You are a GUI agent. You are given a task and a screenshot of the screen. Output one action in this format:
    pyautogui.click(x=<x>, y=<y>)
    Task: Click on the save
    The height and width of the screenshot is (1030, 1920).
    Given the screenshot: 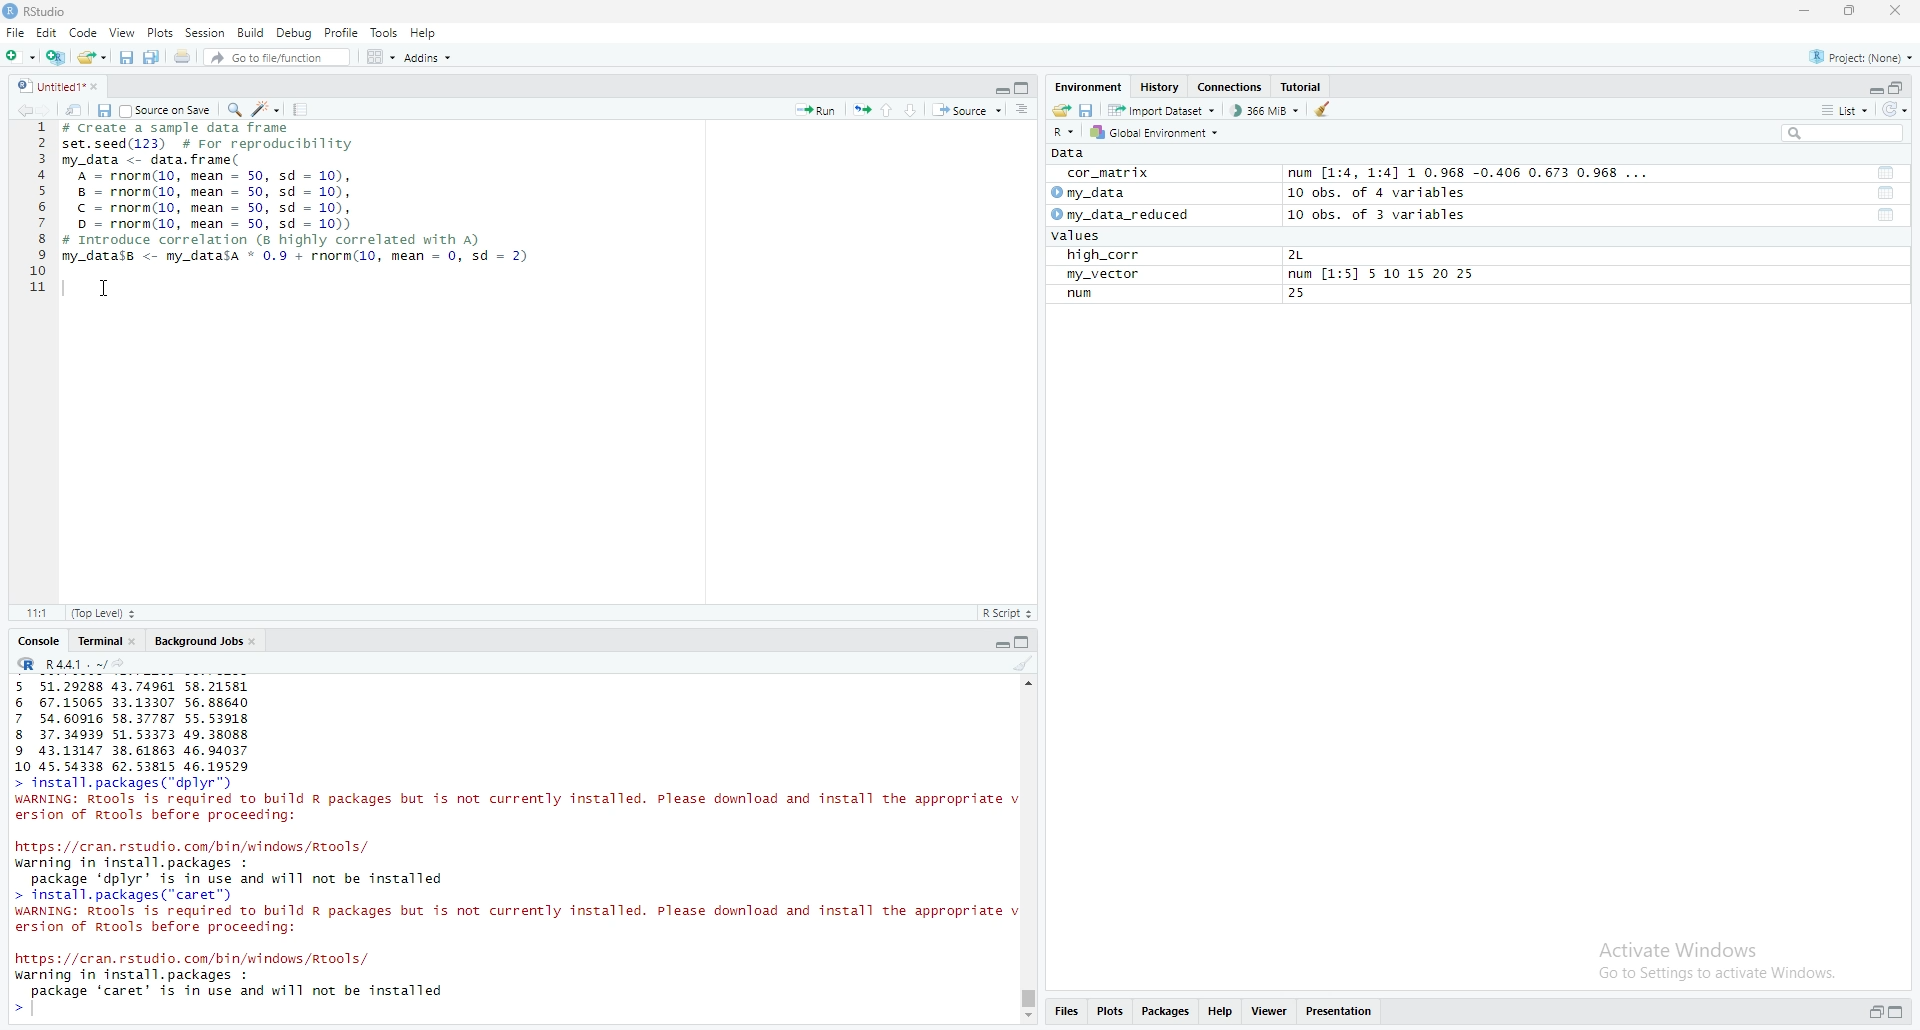 What is the action you would take?
    pyautogui.click(x=128, y=58)
    